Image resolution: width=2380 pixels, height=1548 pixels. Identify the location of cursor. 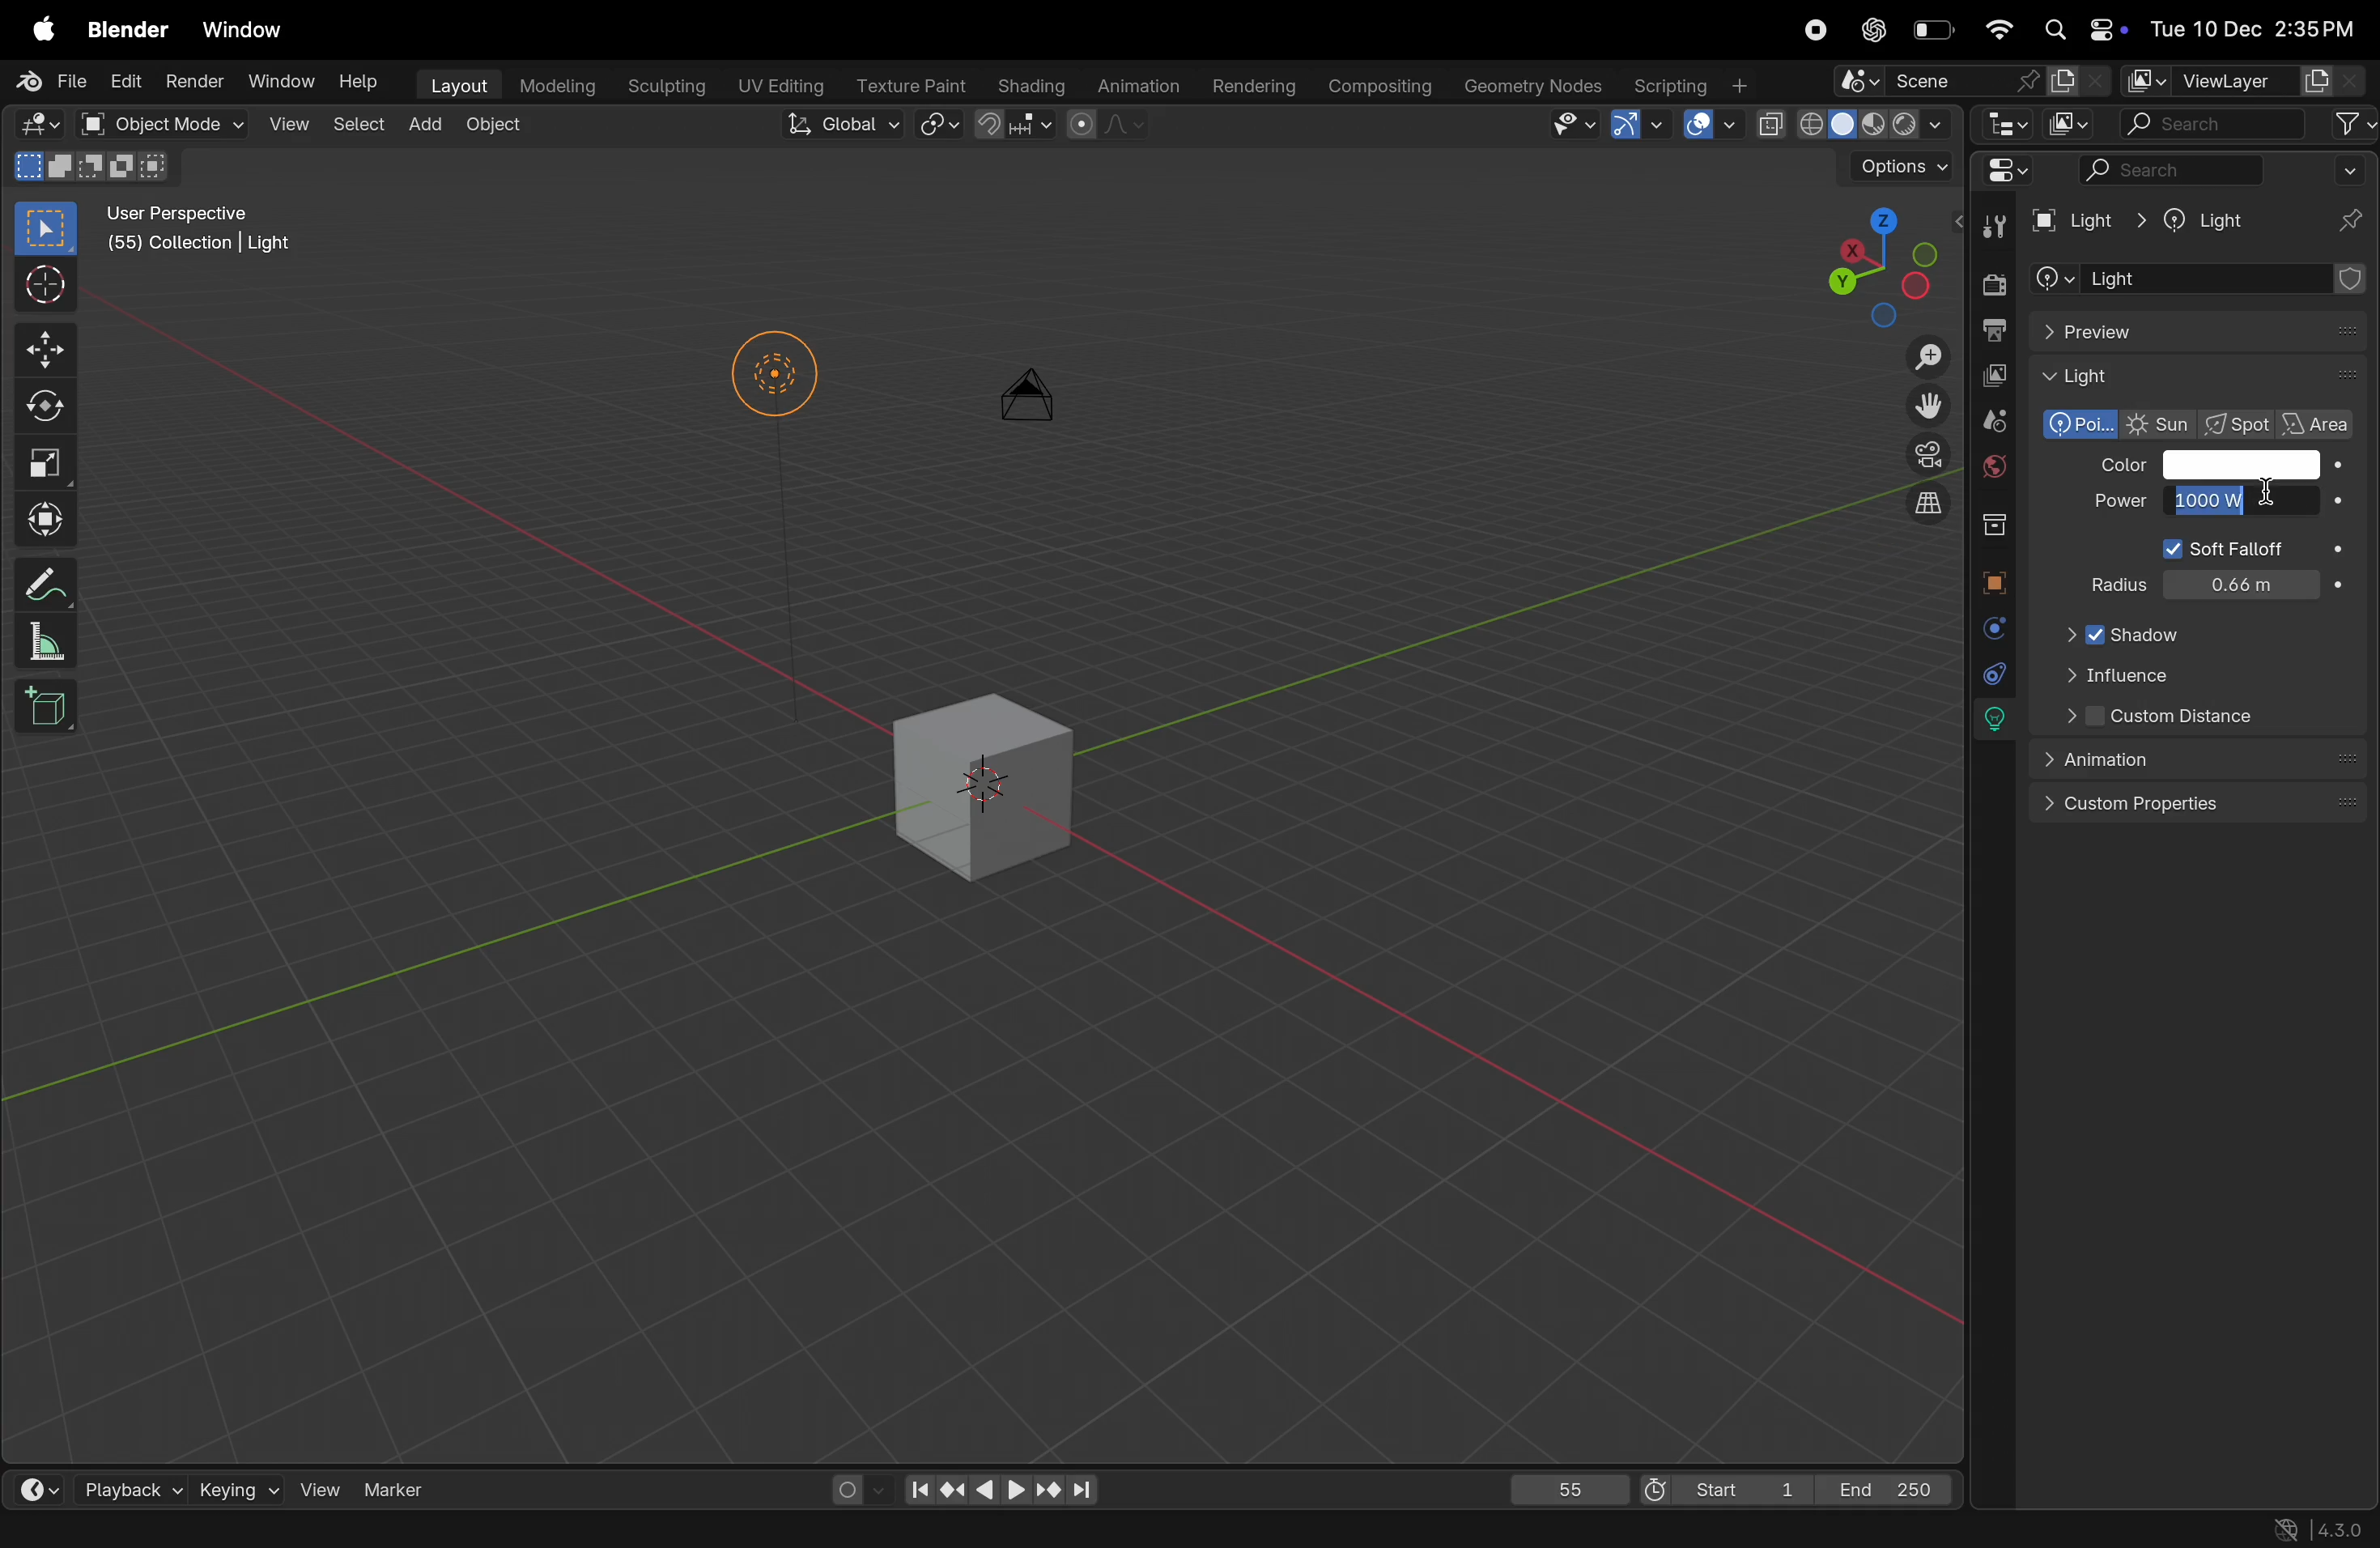
(2248, 500).